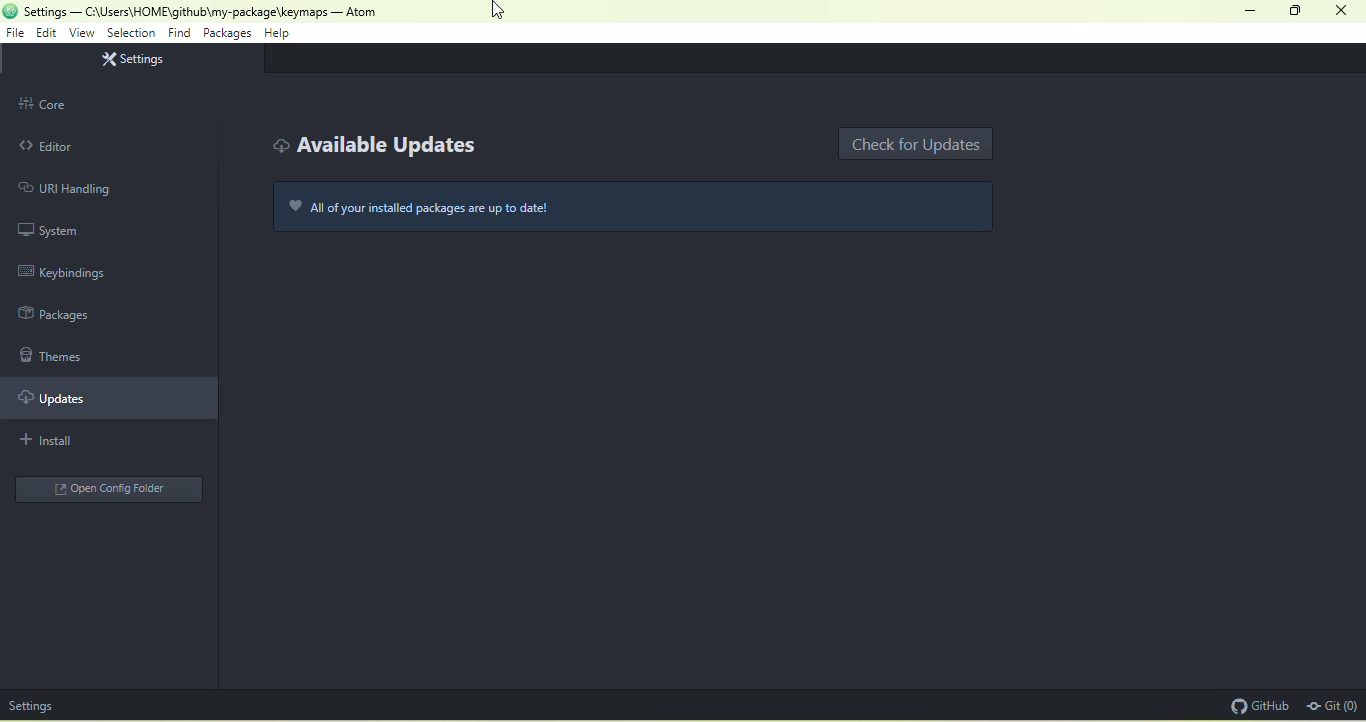 The width and height of the screenshot is (1366, 722). What do you see at coordinates (501, 11) in the screenshot?
I see `cursor` at bounding box center [501, 11].